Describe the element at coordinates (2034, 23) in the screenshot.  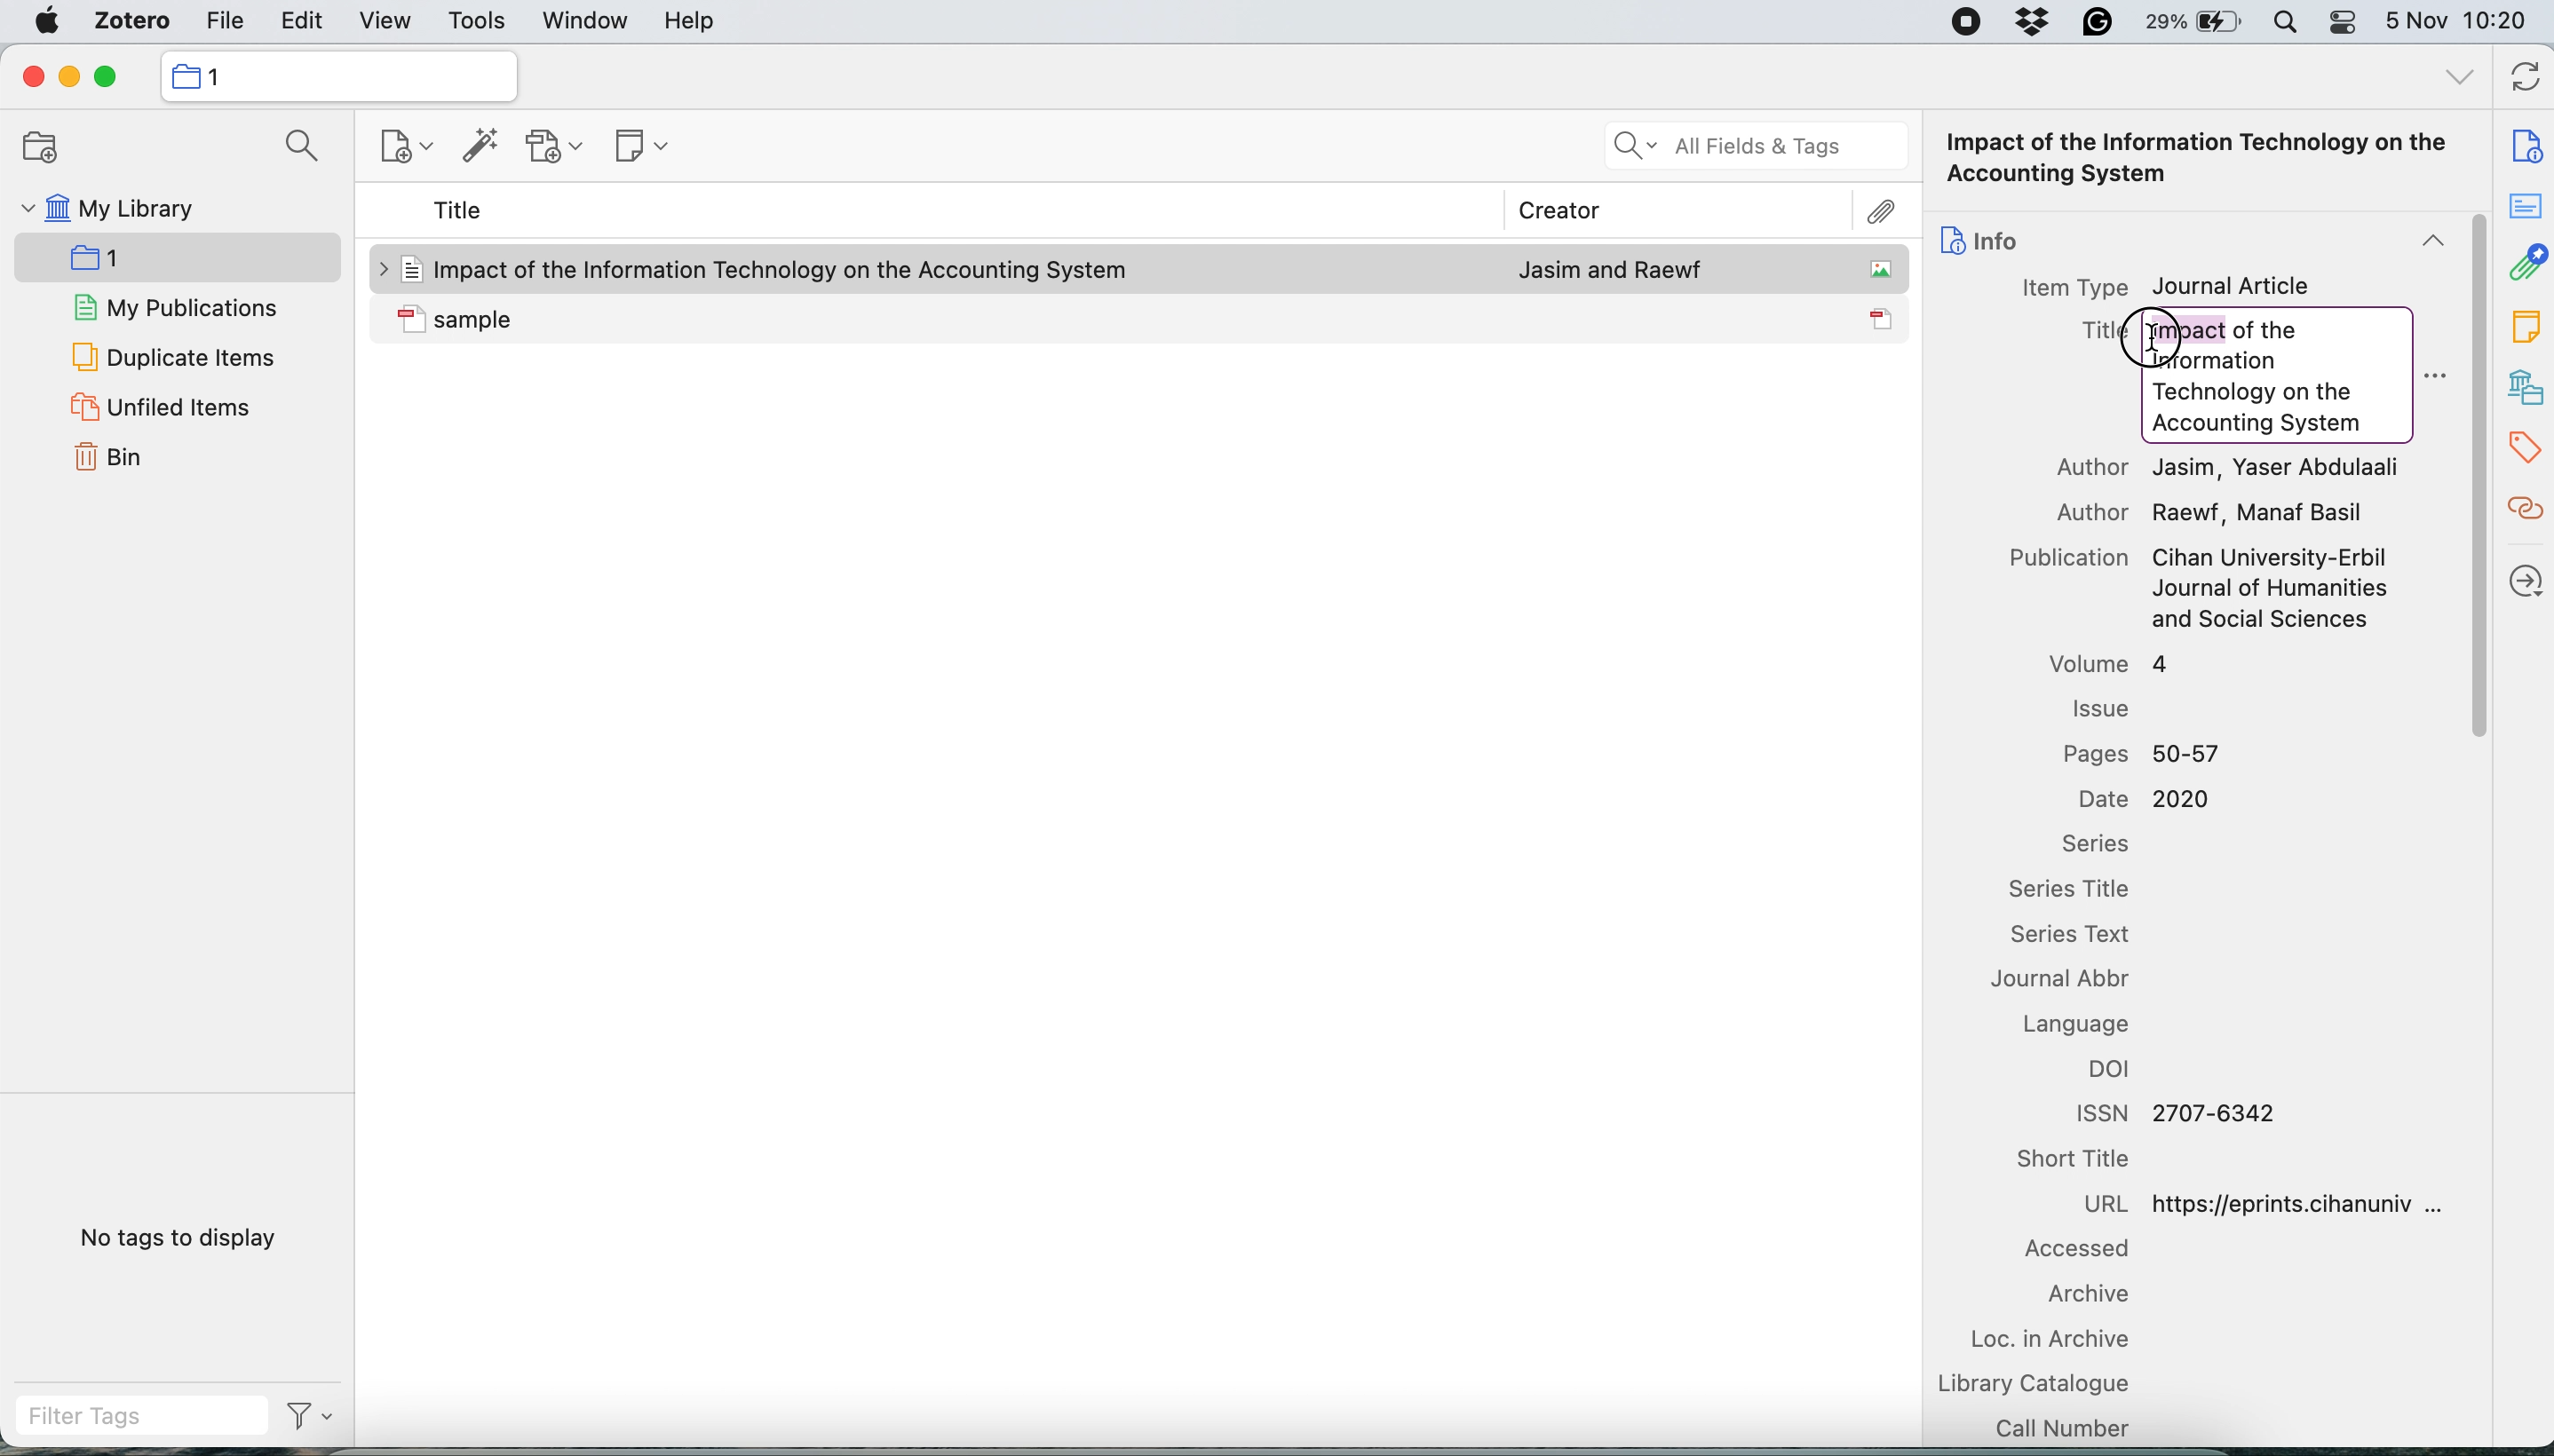
I see `dropbox` at that location.